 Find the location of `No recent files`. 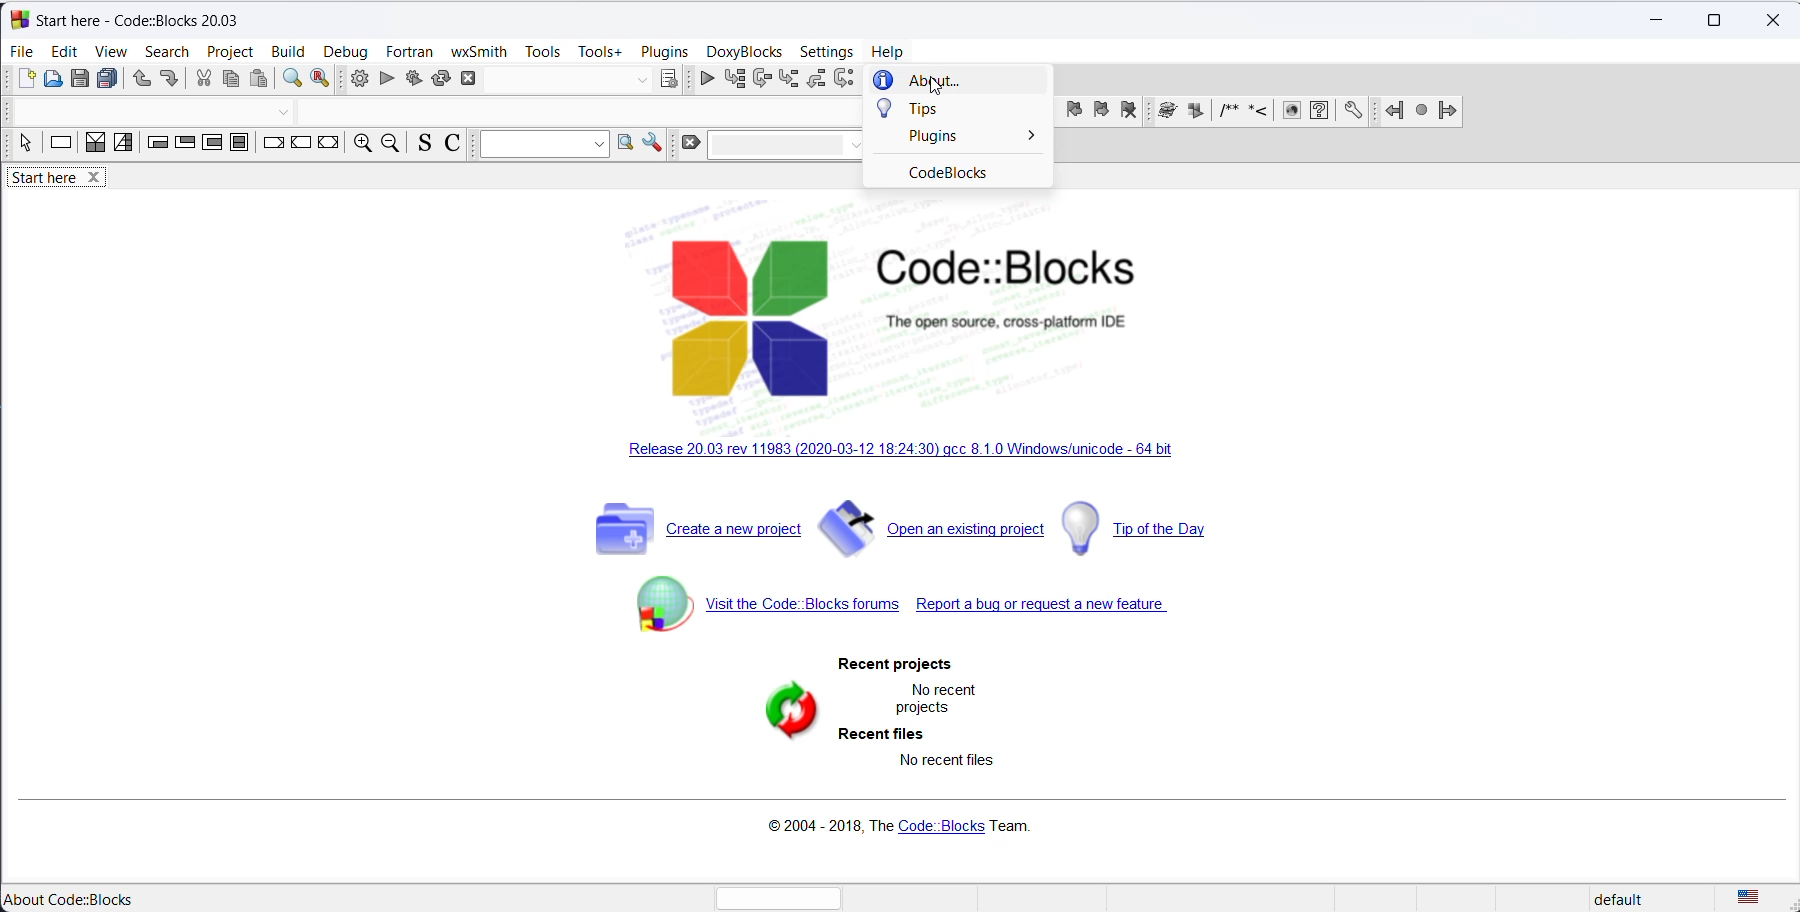

No recent files is located at coordinates (946, 759).